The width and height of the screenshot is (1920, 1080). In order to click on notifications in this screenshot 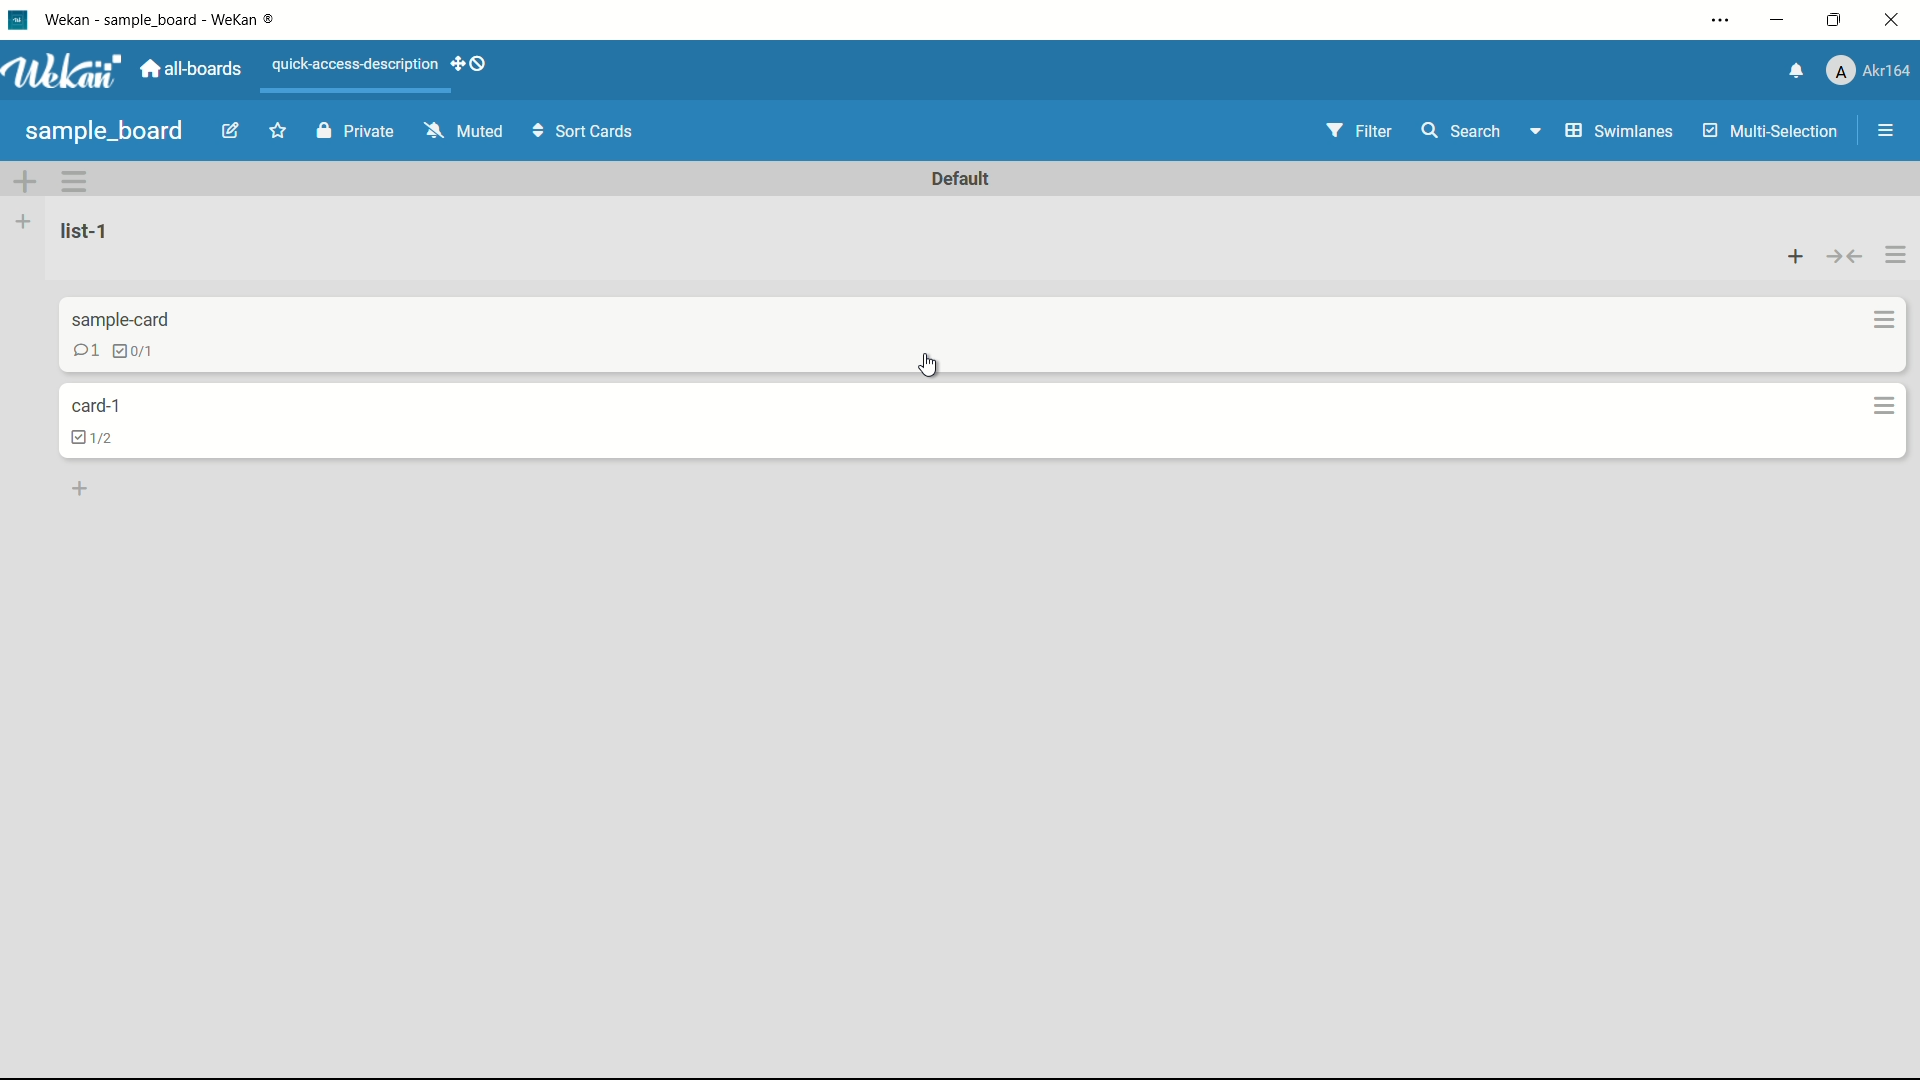, I will do `click(1793, 73)`.